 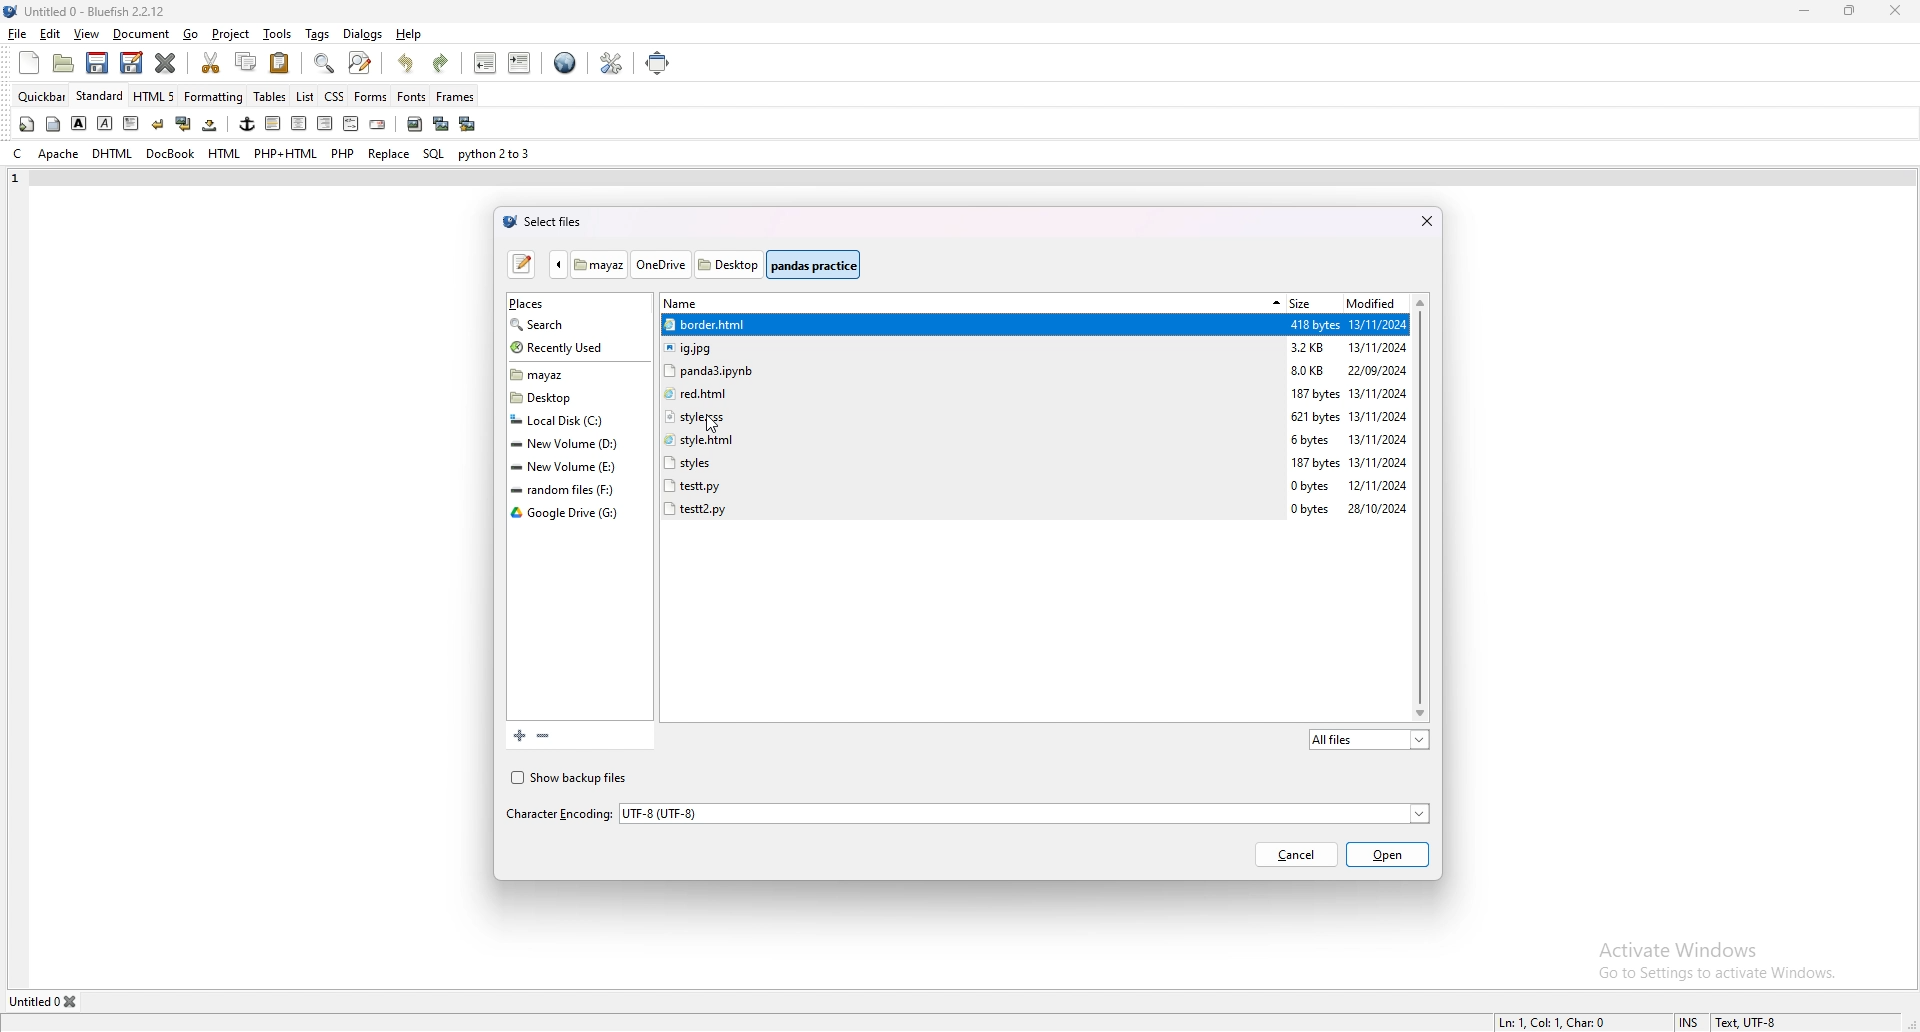 I want to click on frames, so click(x=456, y=97).